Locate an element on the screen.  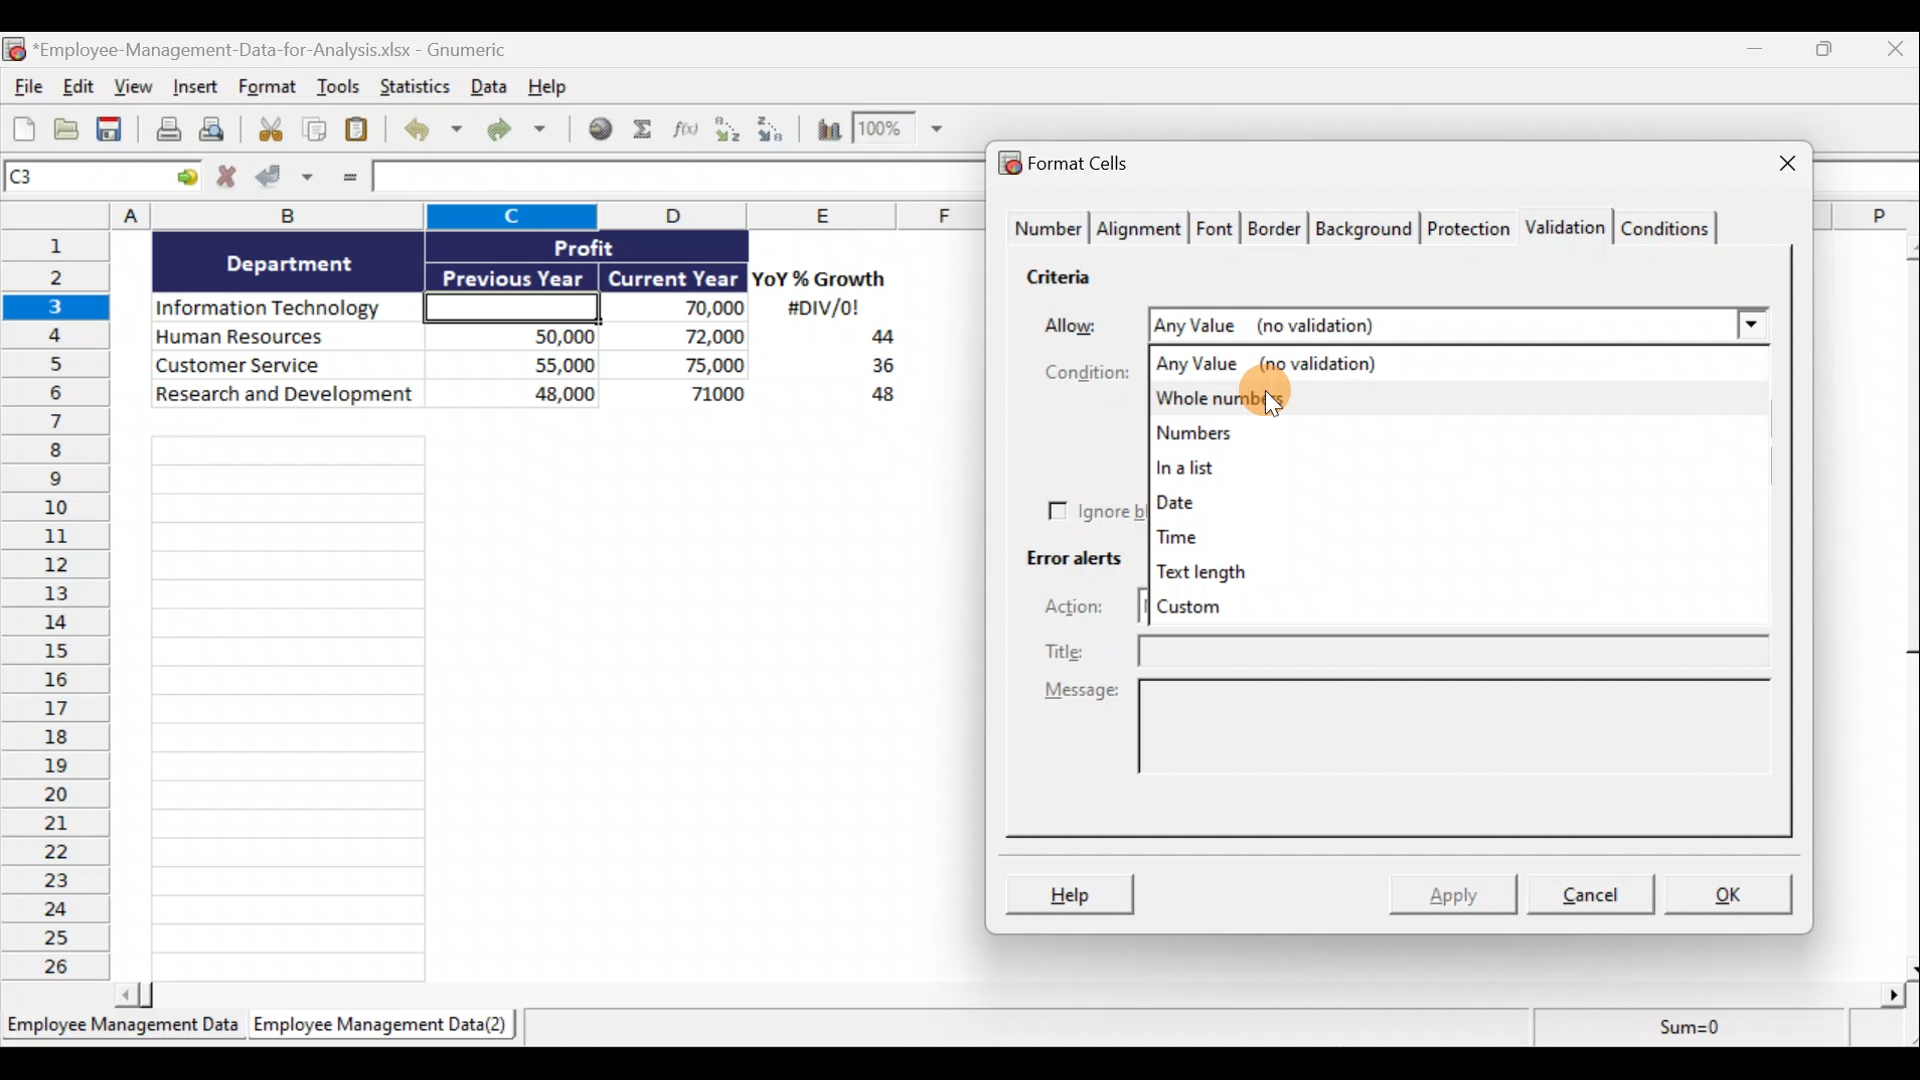
View is located at coordinates (136, 89).